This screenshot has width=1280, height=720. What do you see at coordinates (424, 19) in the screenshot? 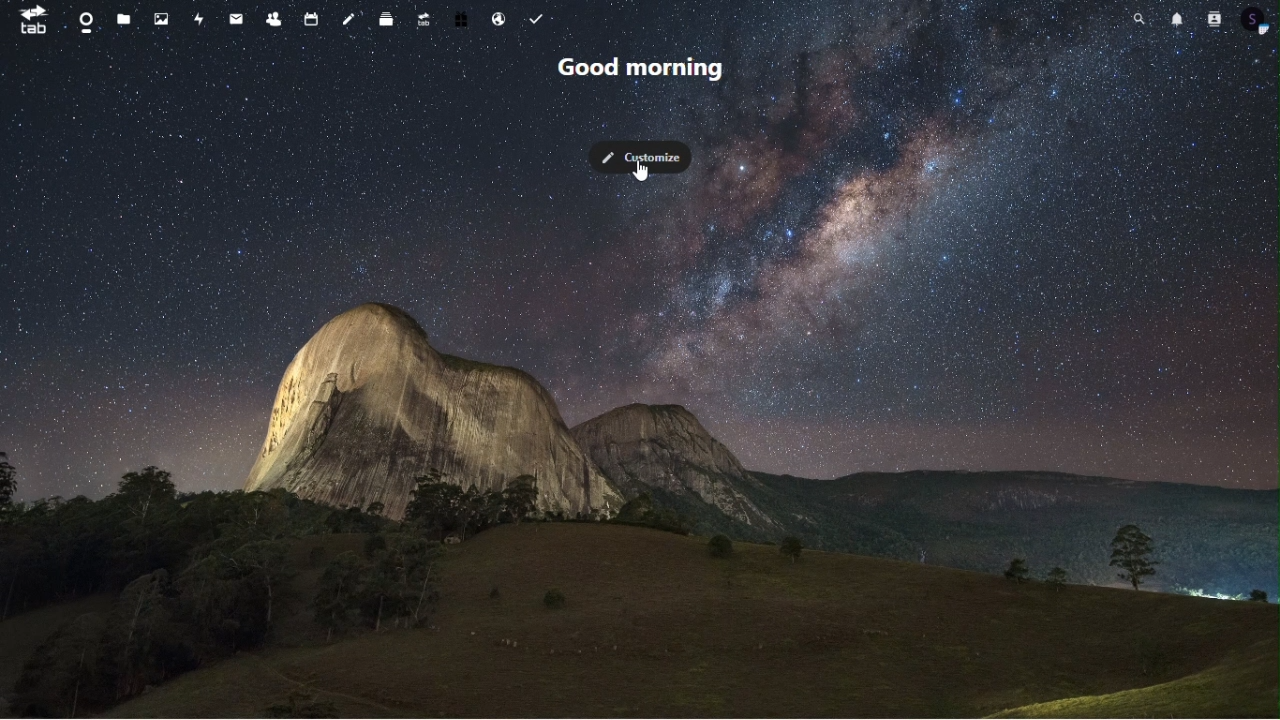
I see `upgrade` at bounding box center [424, 19].